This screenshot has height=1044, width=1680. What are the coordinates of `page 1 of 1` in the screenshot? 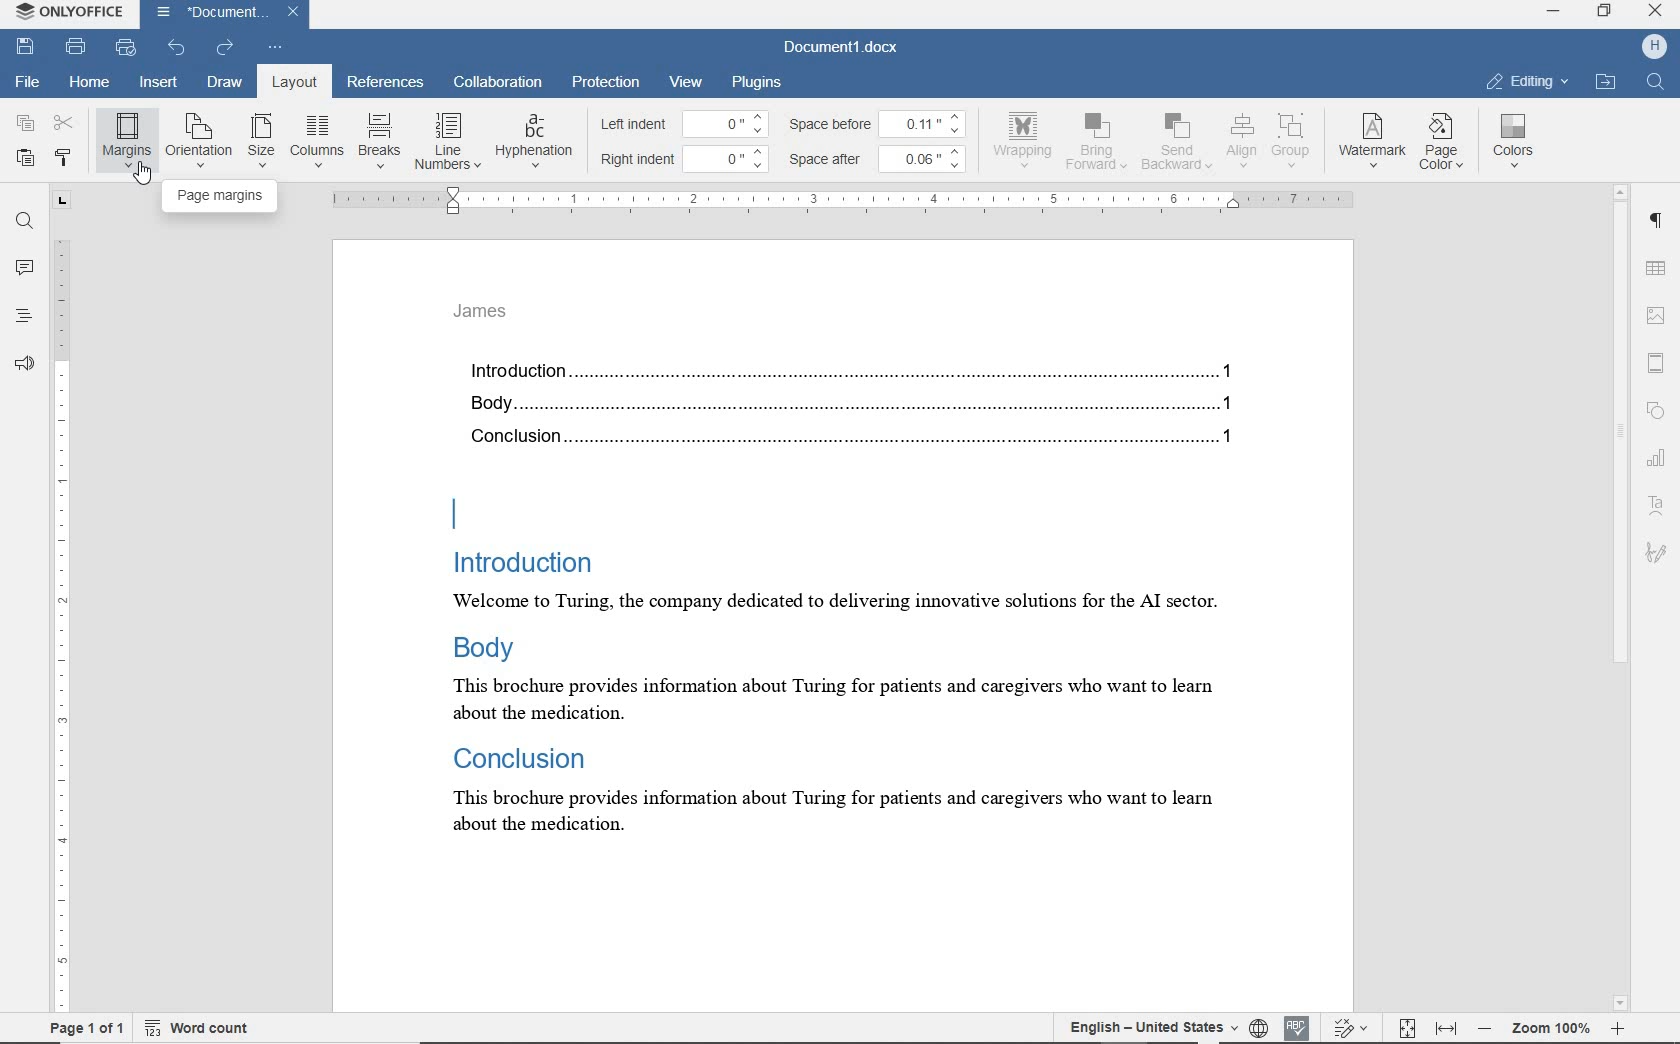 It's located at (87, 1027).